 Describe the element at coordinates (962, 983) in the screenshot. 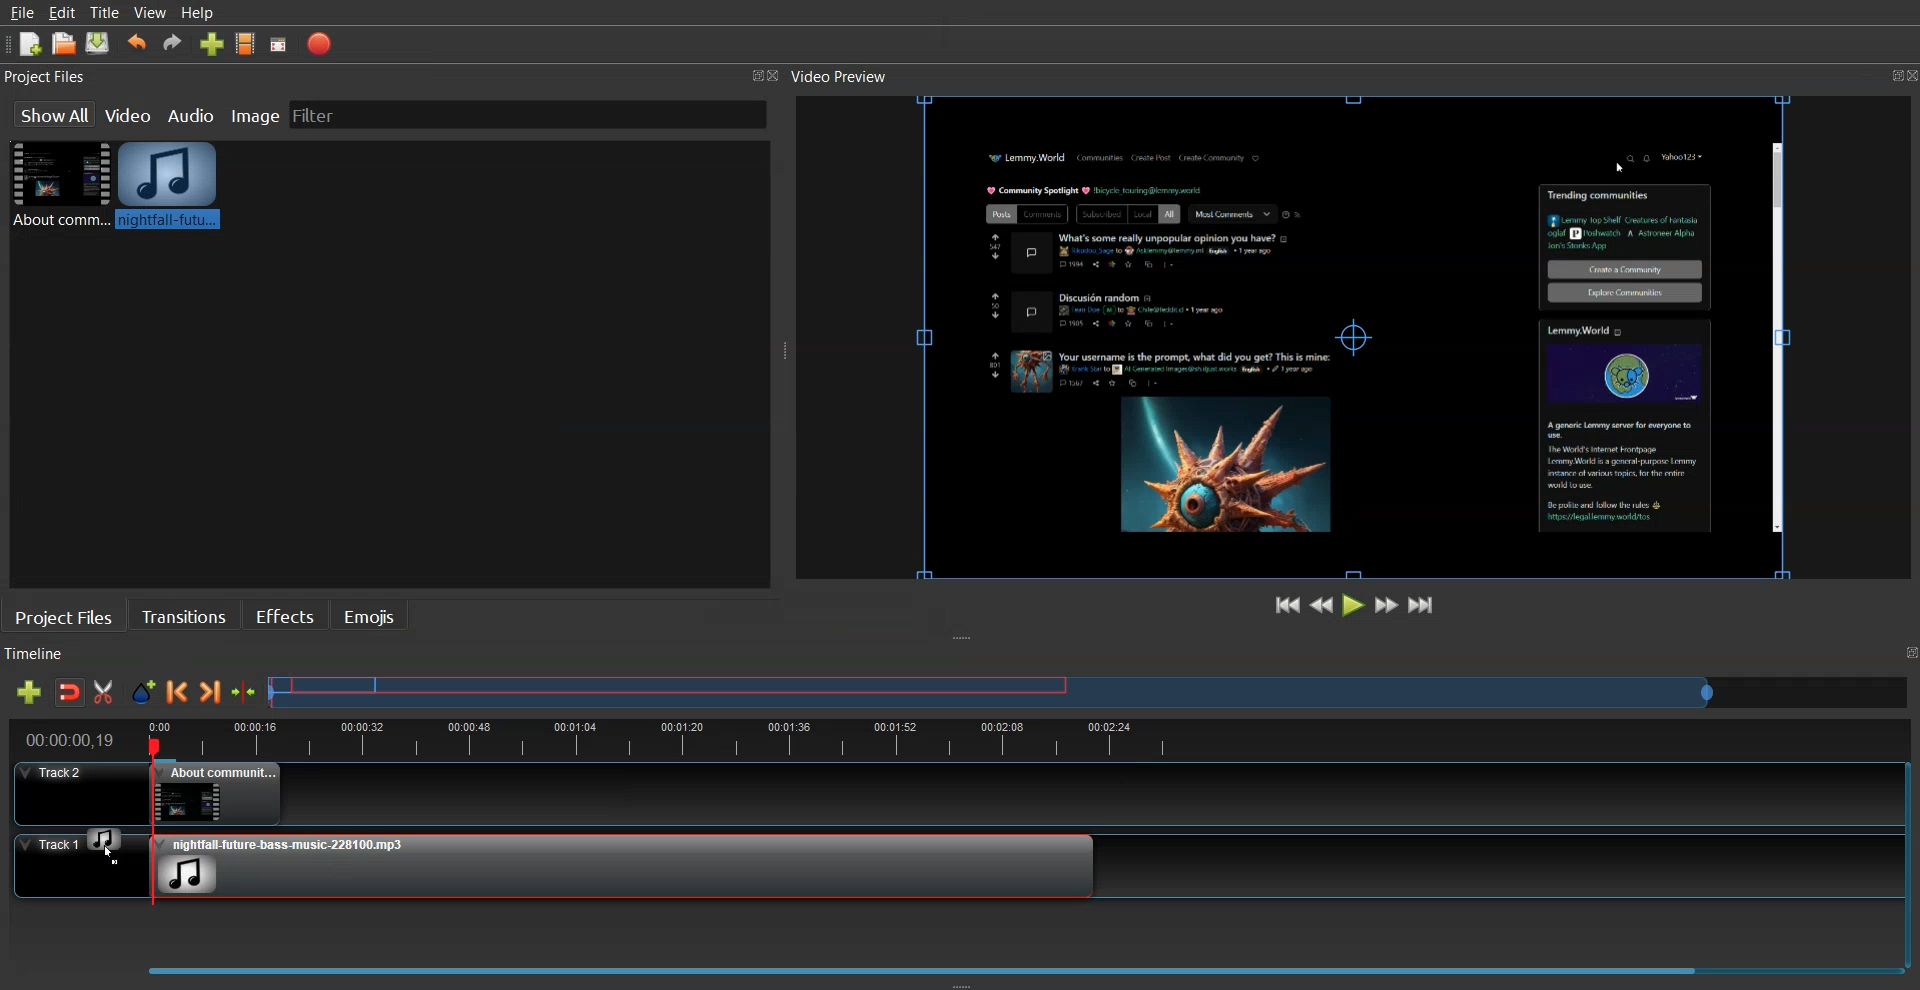

I see `Window Adjuster` at that location.